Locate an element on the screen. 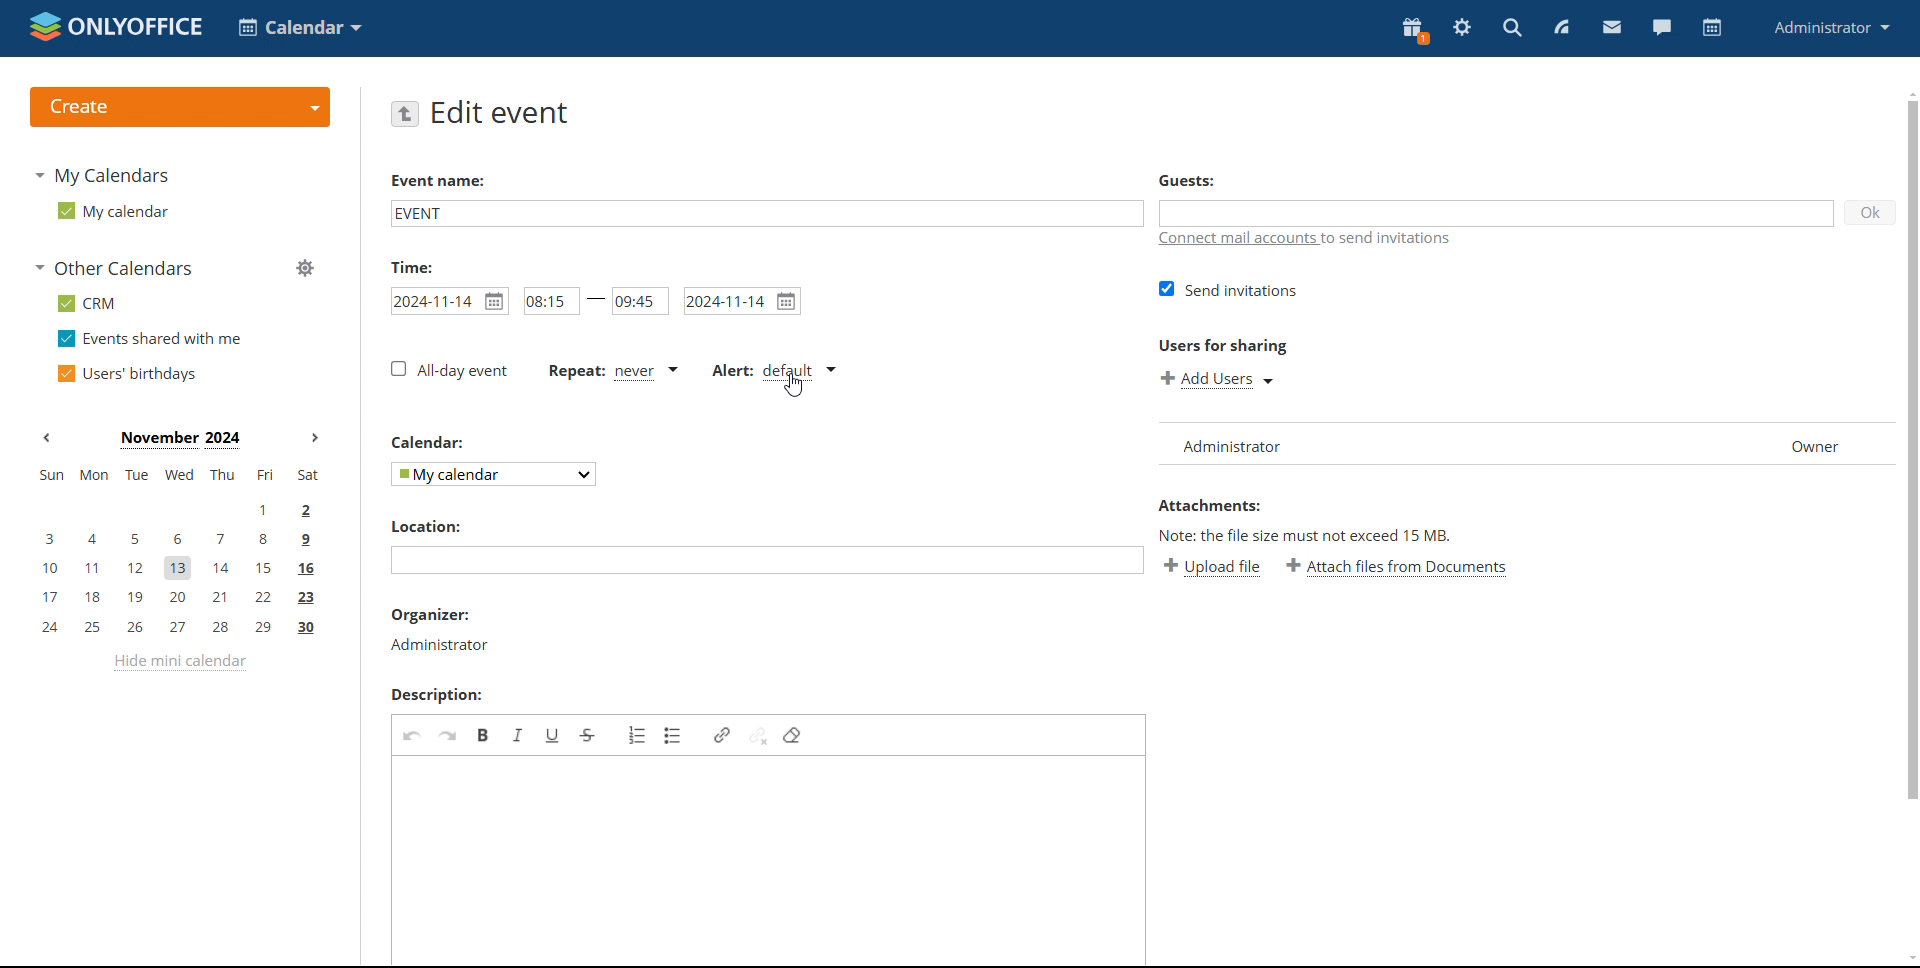 This screenshot has height=968, width=1920. hide mini calendar is located at coordinates (177, 662).